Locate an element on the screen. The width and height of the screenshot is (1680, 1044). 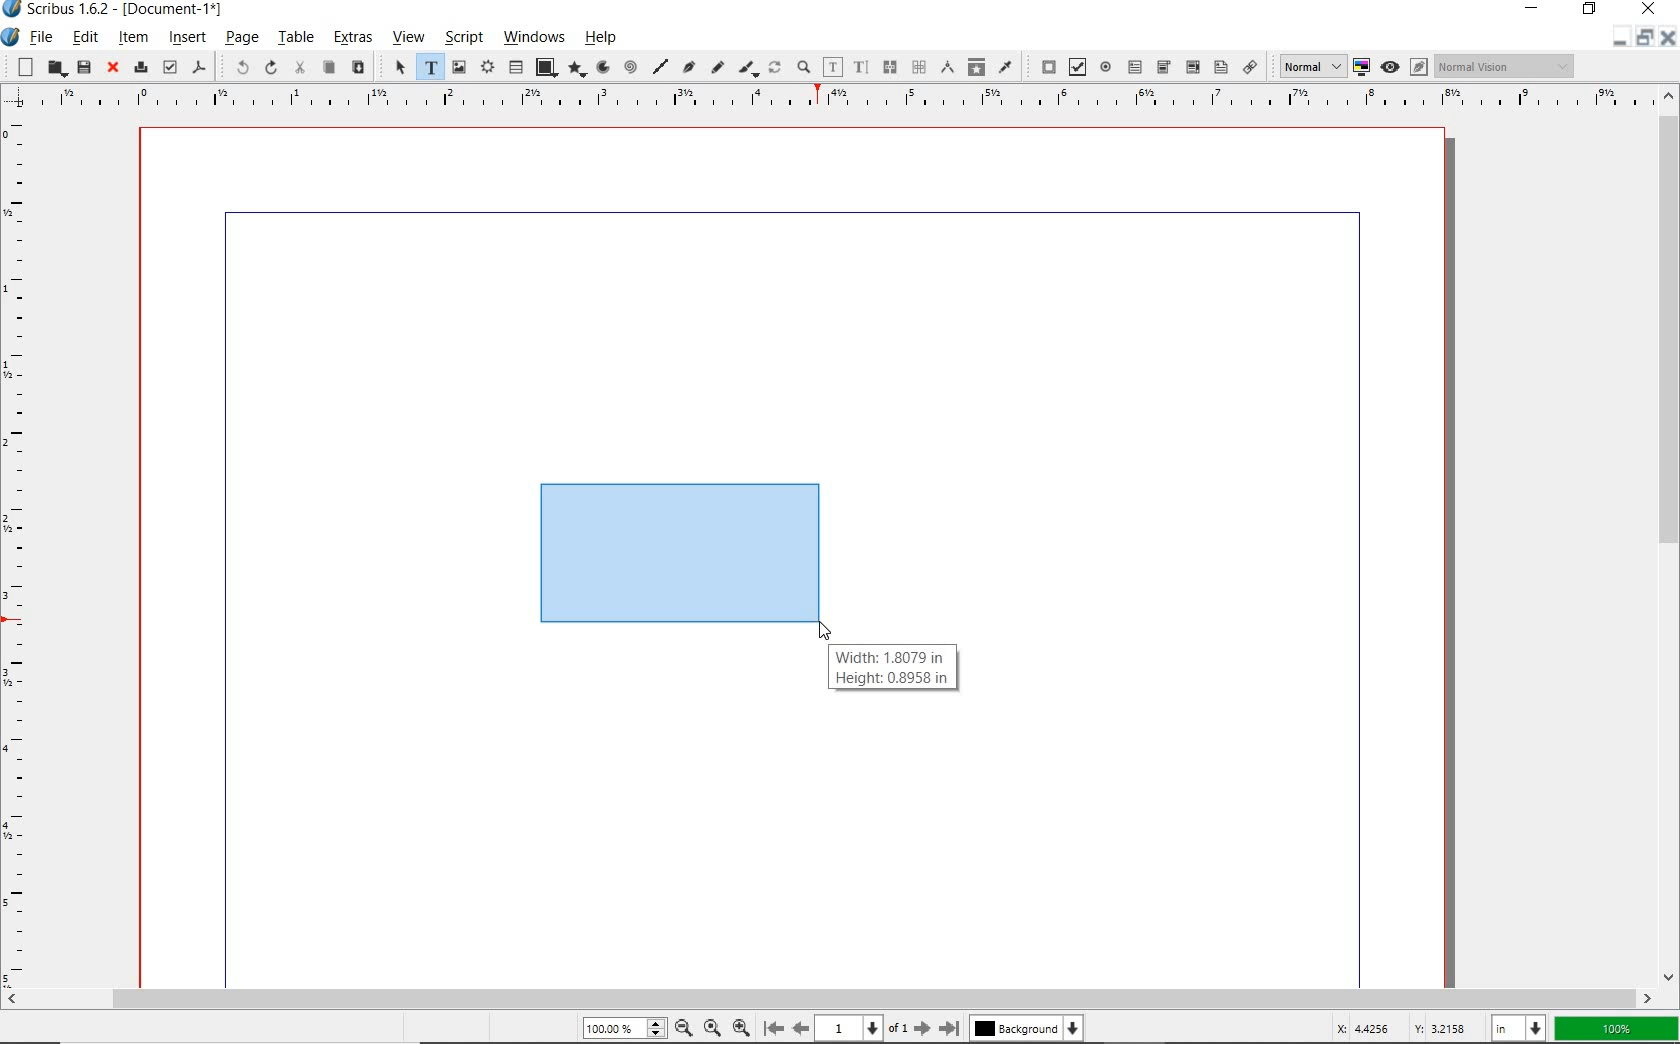
Vertical Margin is located at coordinates (23, 550).